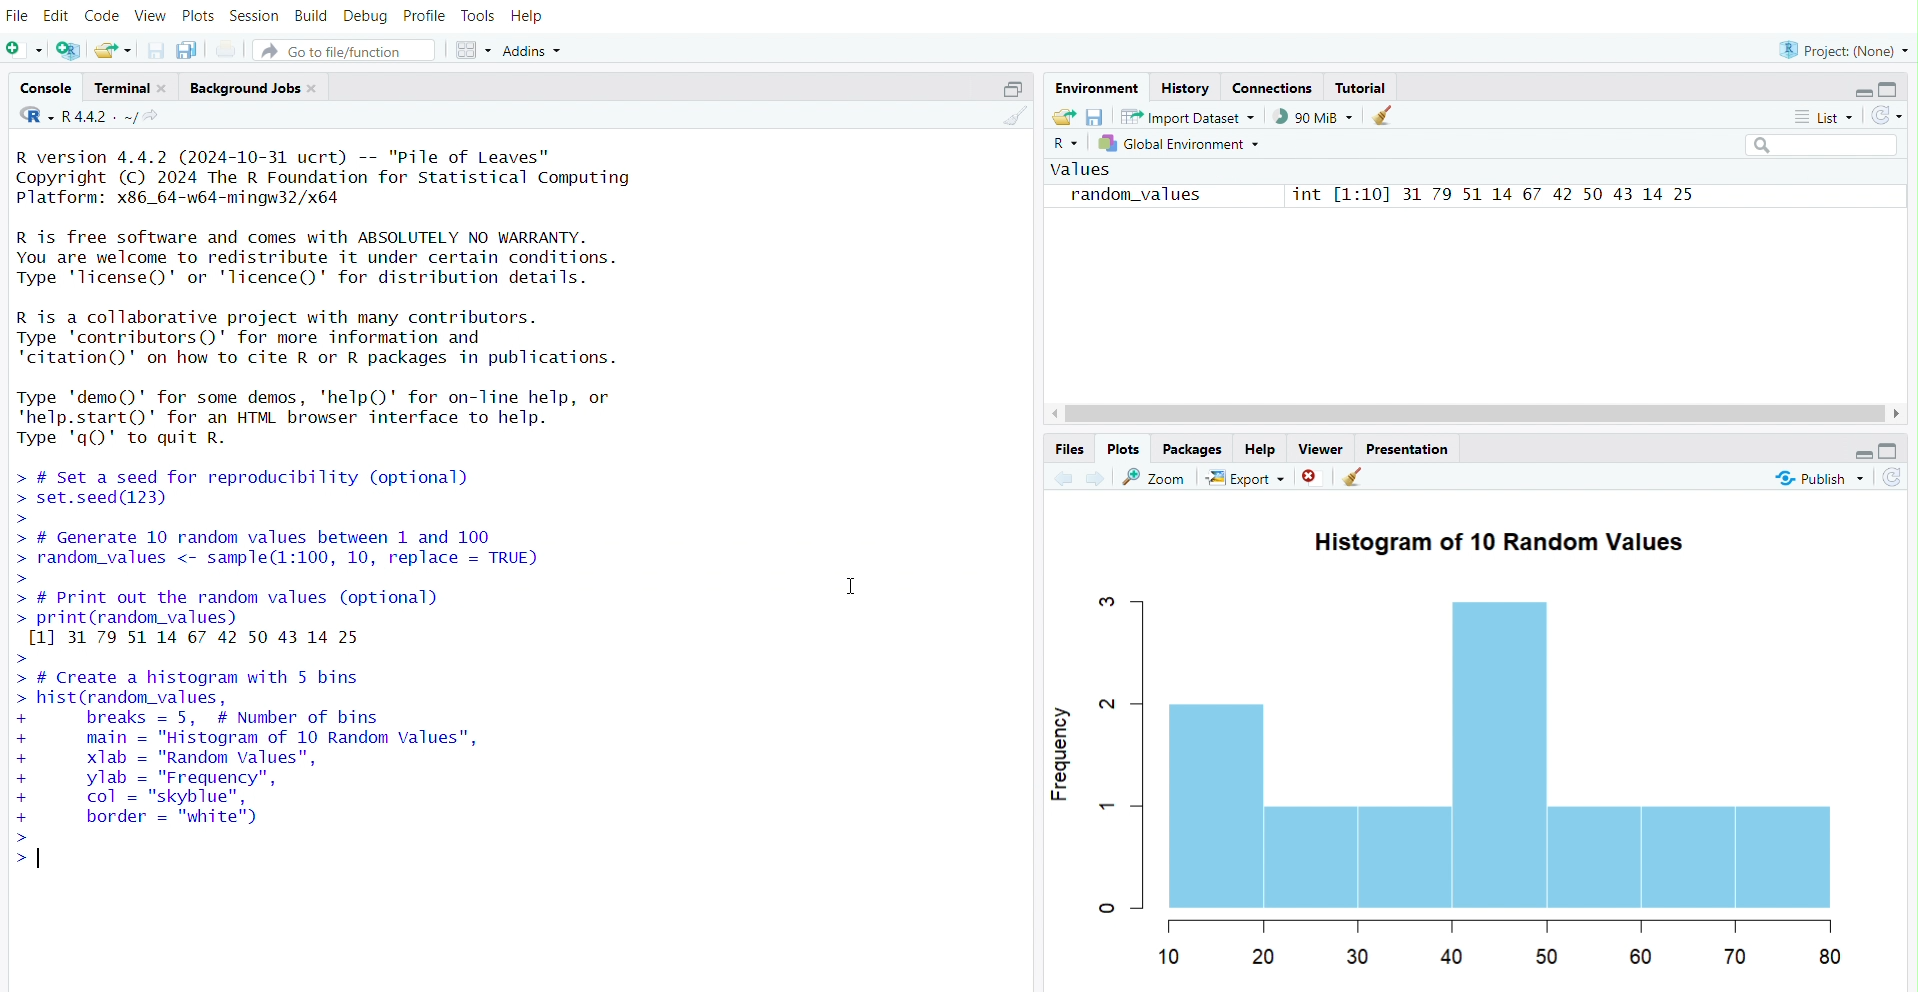 The height and width of the screenshot is (992, 1918). Describe the element at coordinates (848, 589) in the screenshot. I see `cursor` at that location.